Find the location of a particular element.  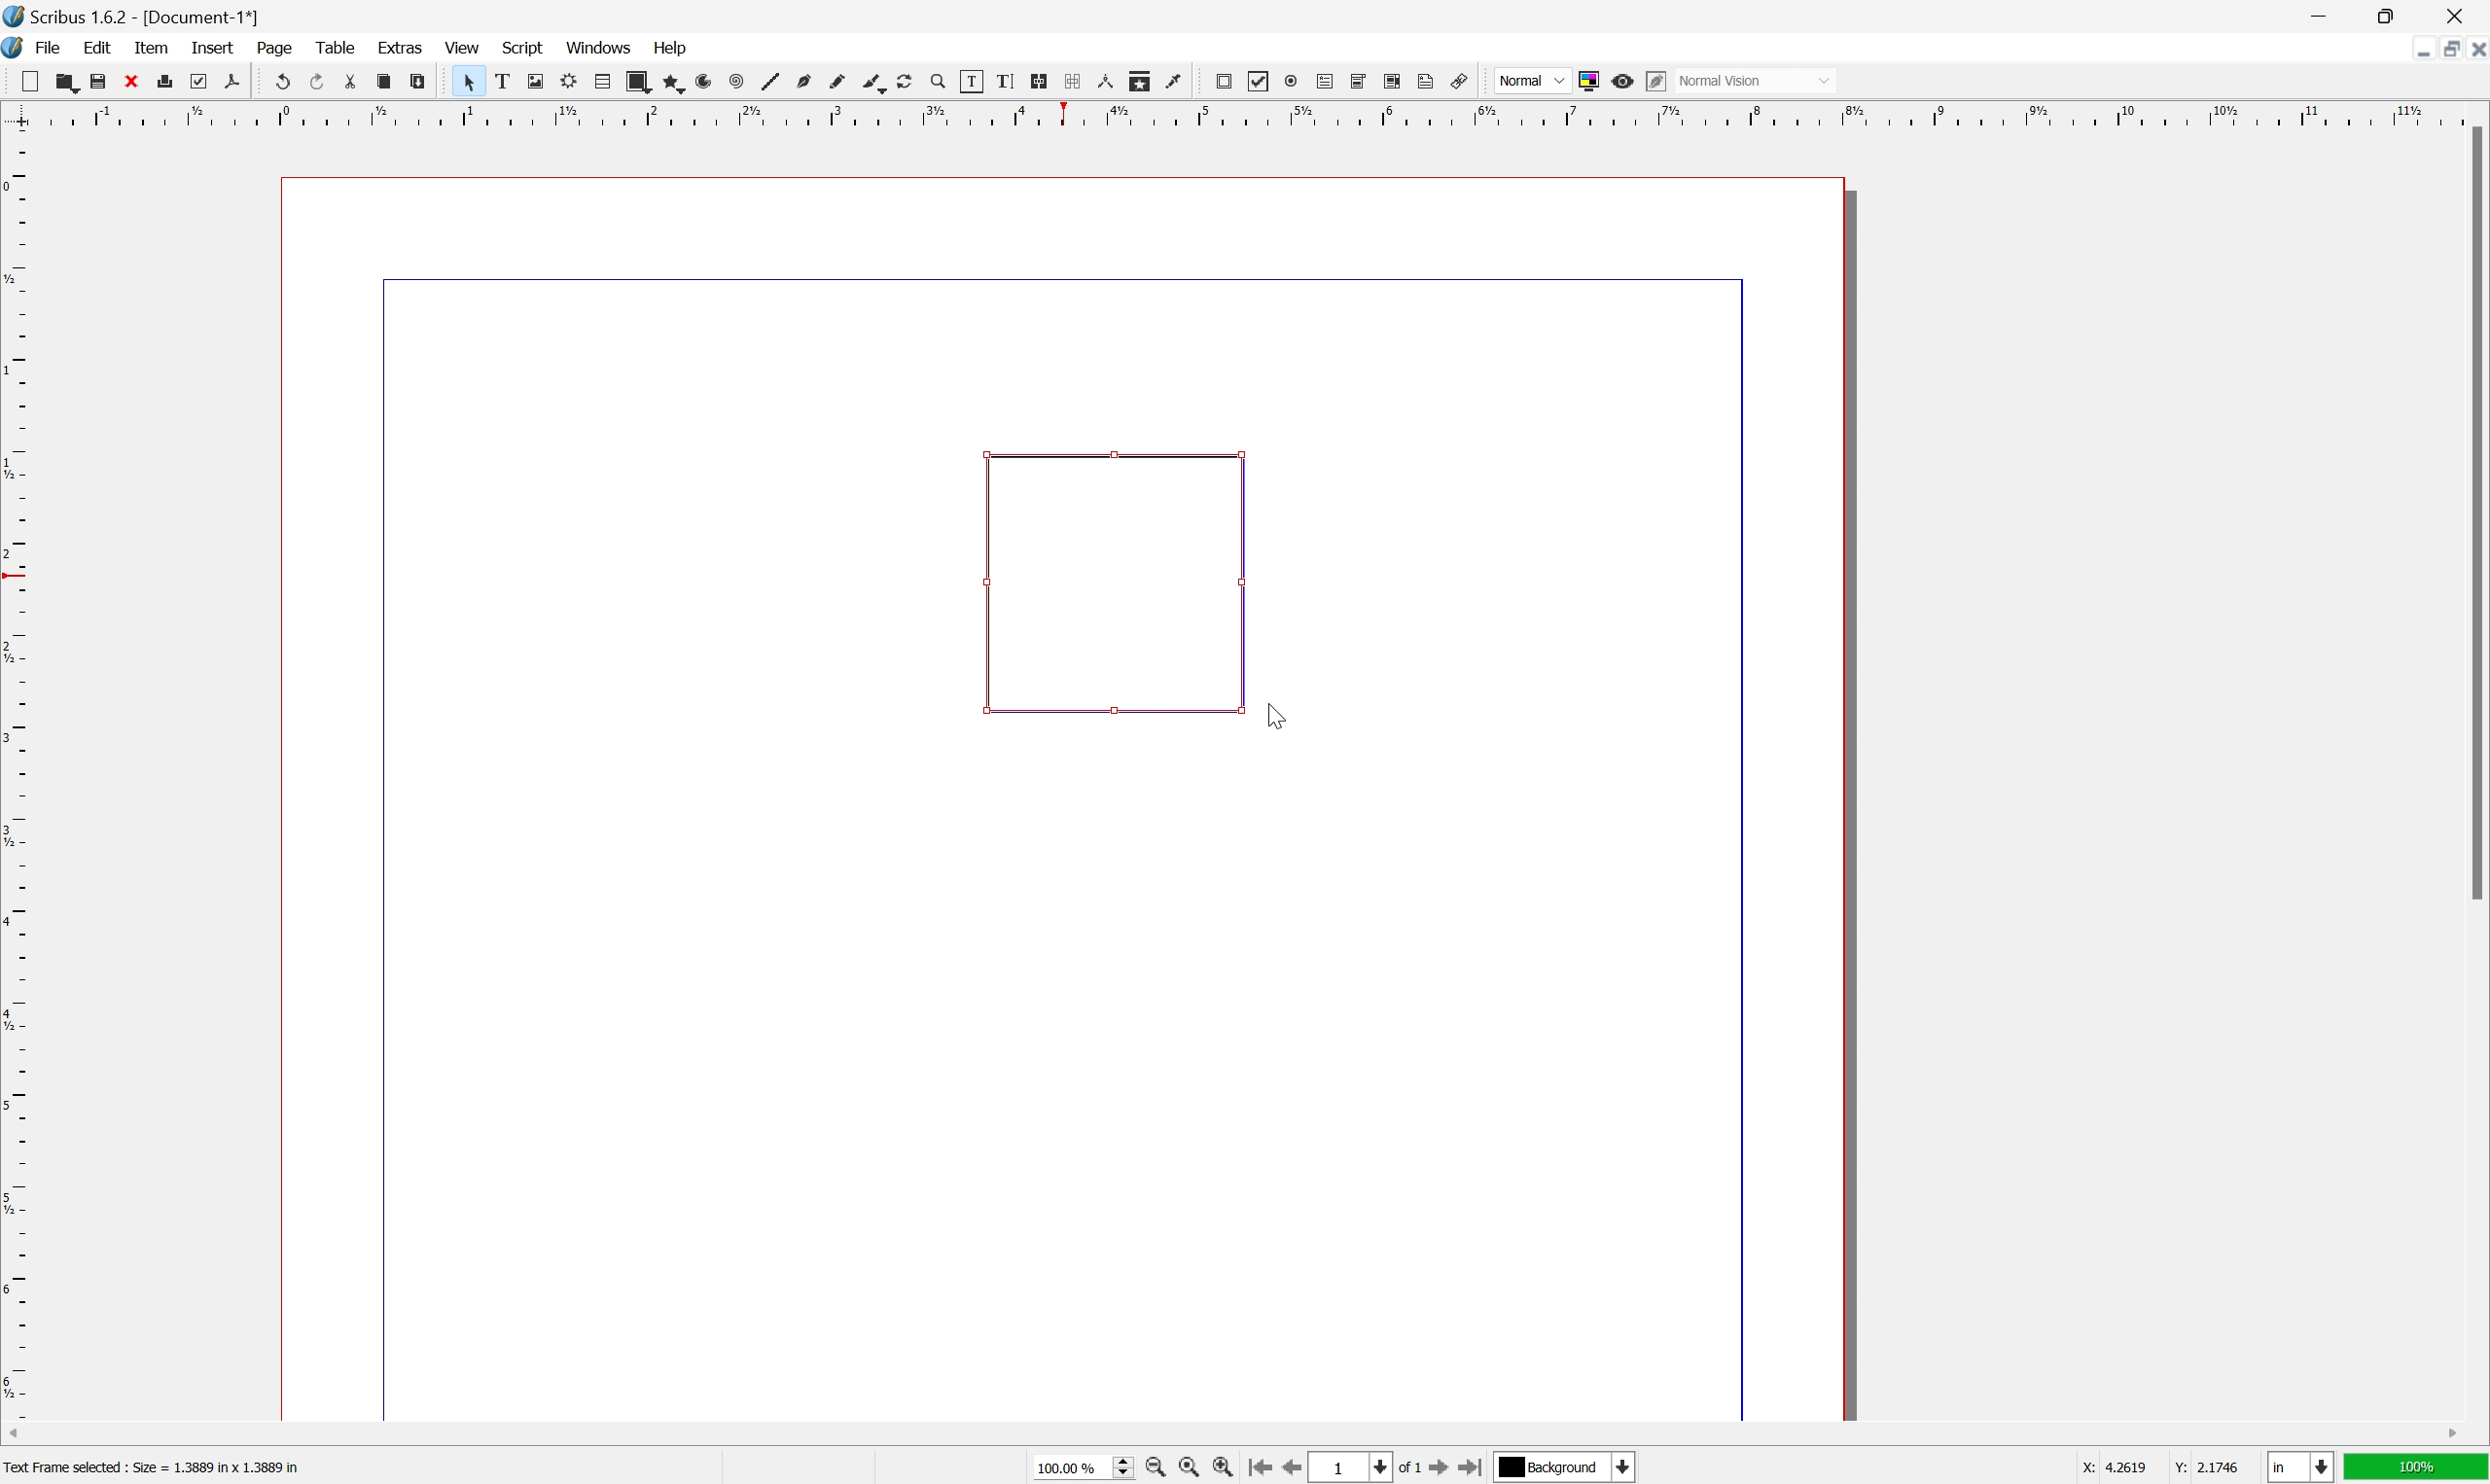

bezier curve is located at coordinates (804, 82).